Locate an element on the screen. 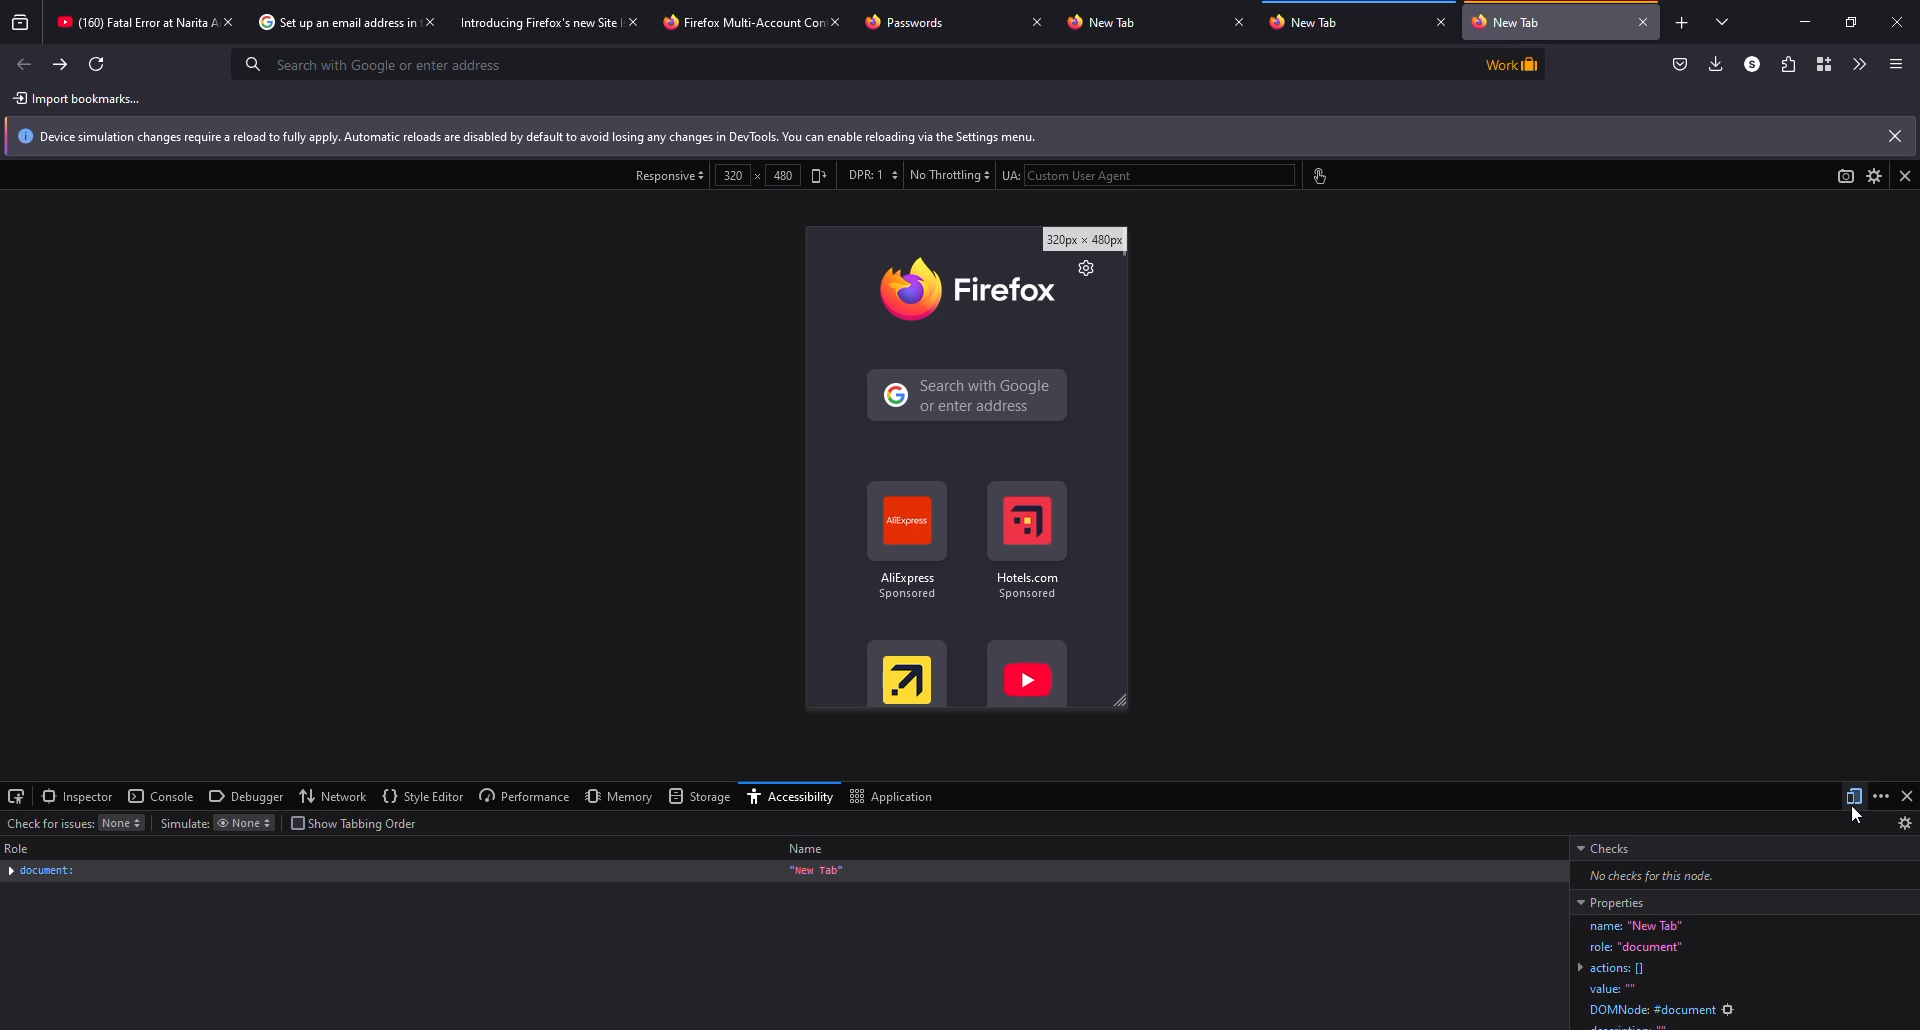 The width and height of the screenshot is (1920, 1030). work is located at coordinates (1509, 63).